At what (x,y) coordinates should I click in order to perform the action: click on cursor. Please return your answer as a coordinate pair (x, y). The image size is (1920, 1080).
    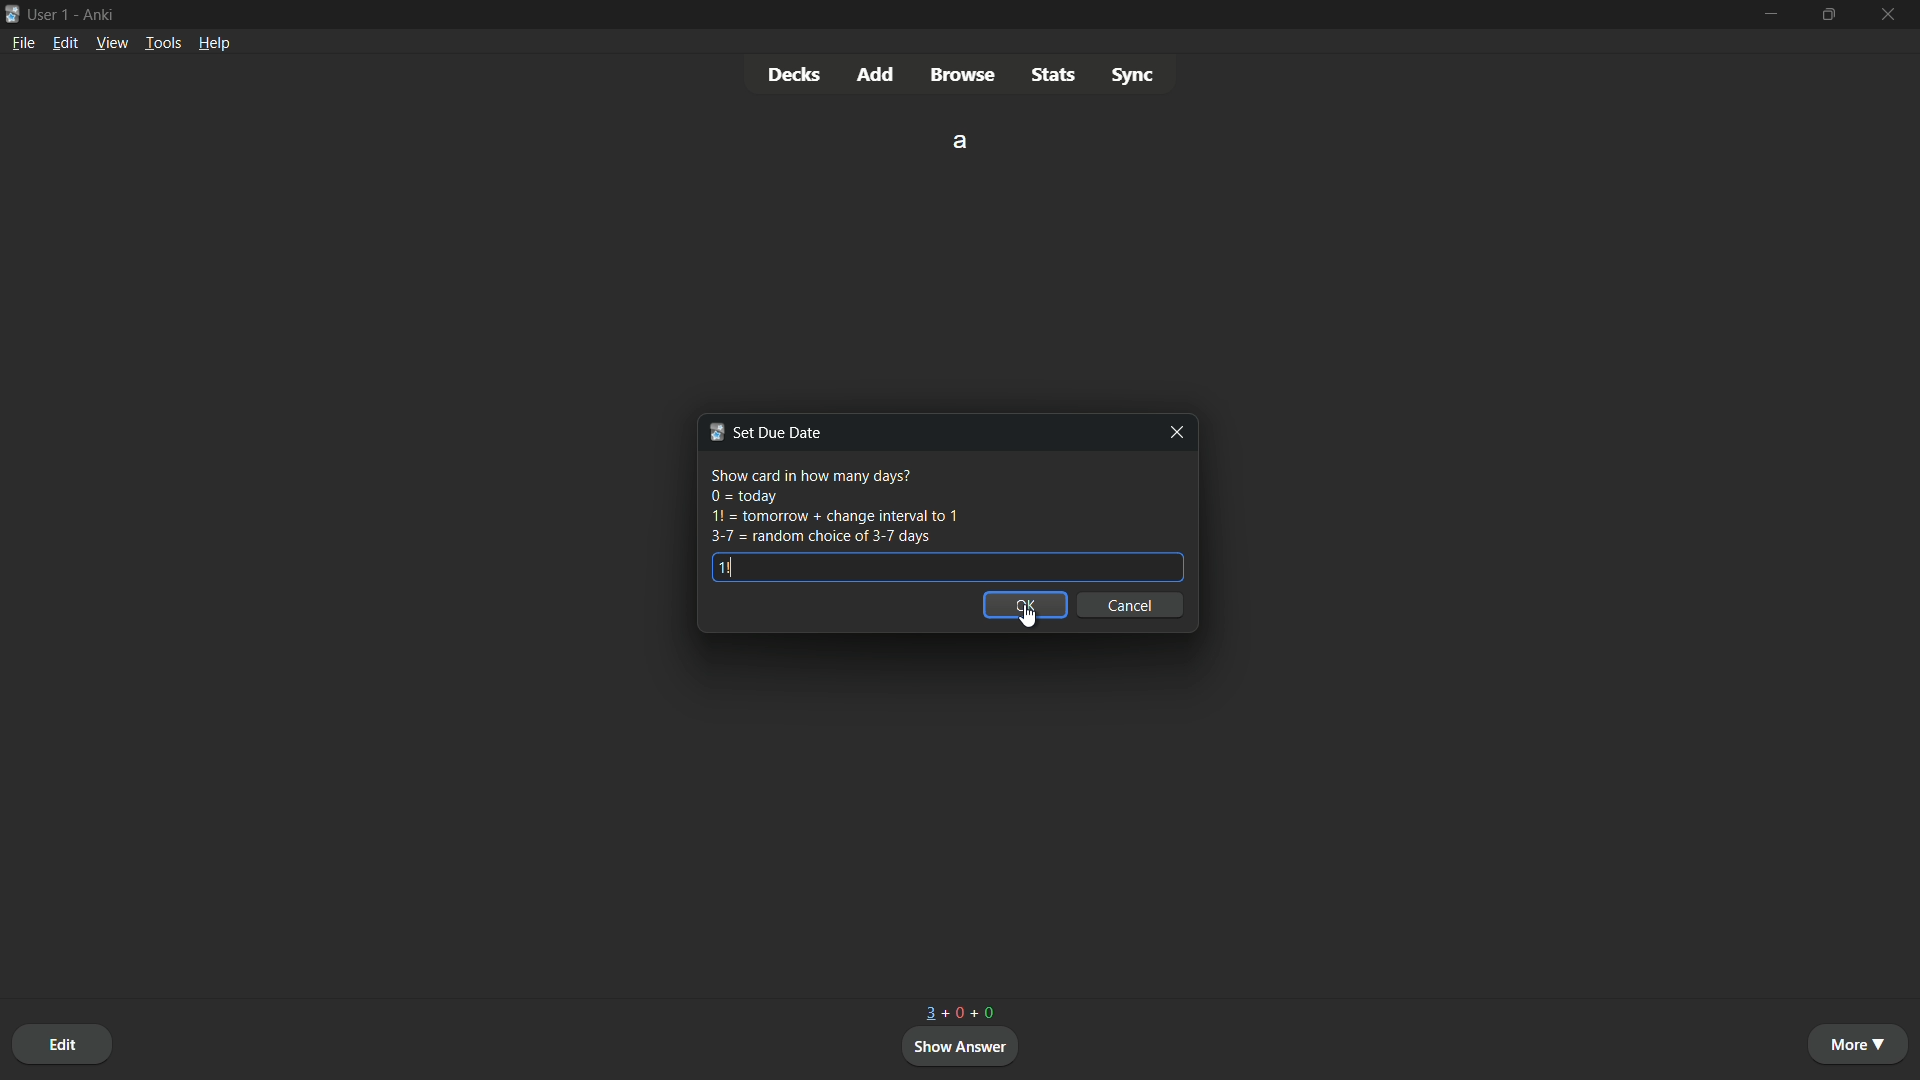
    Looking at the image, I should click on (1024, 617).